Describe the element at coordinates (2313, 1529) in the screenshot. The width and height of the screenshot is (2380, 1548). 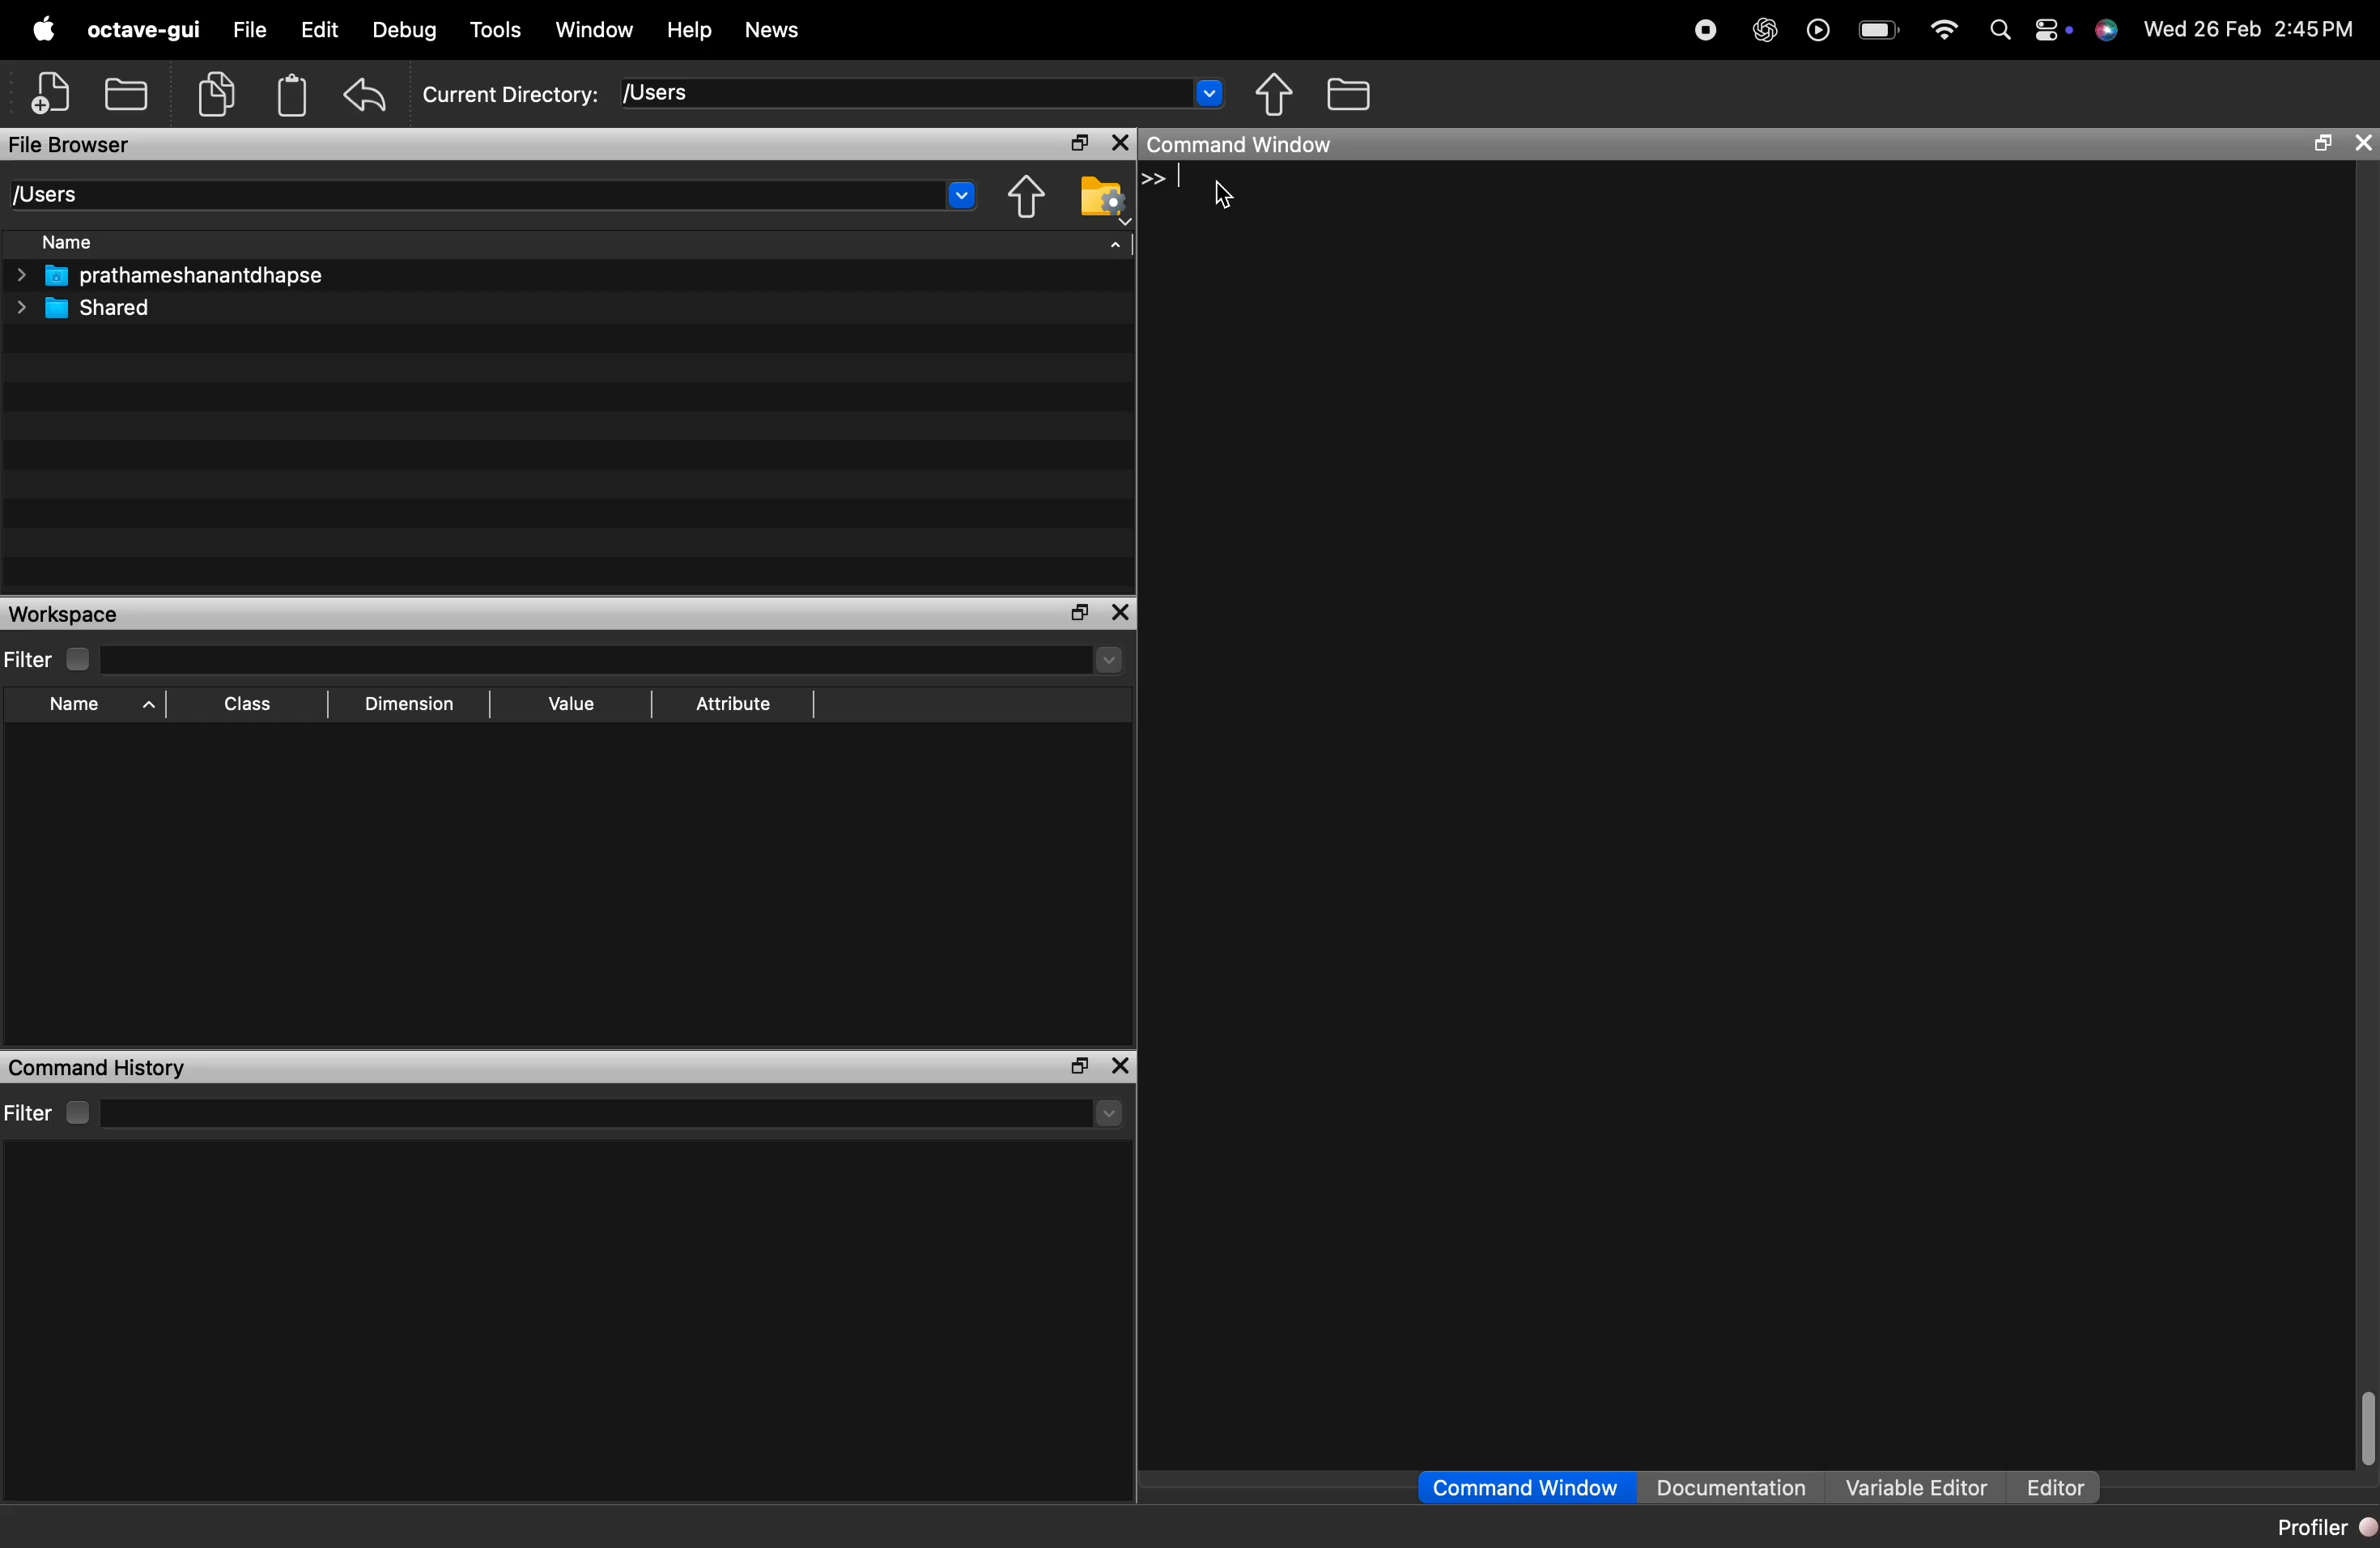
I see `Profiler` at that location.